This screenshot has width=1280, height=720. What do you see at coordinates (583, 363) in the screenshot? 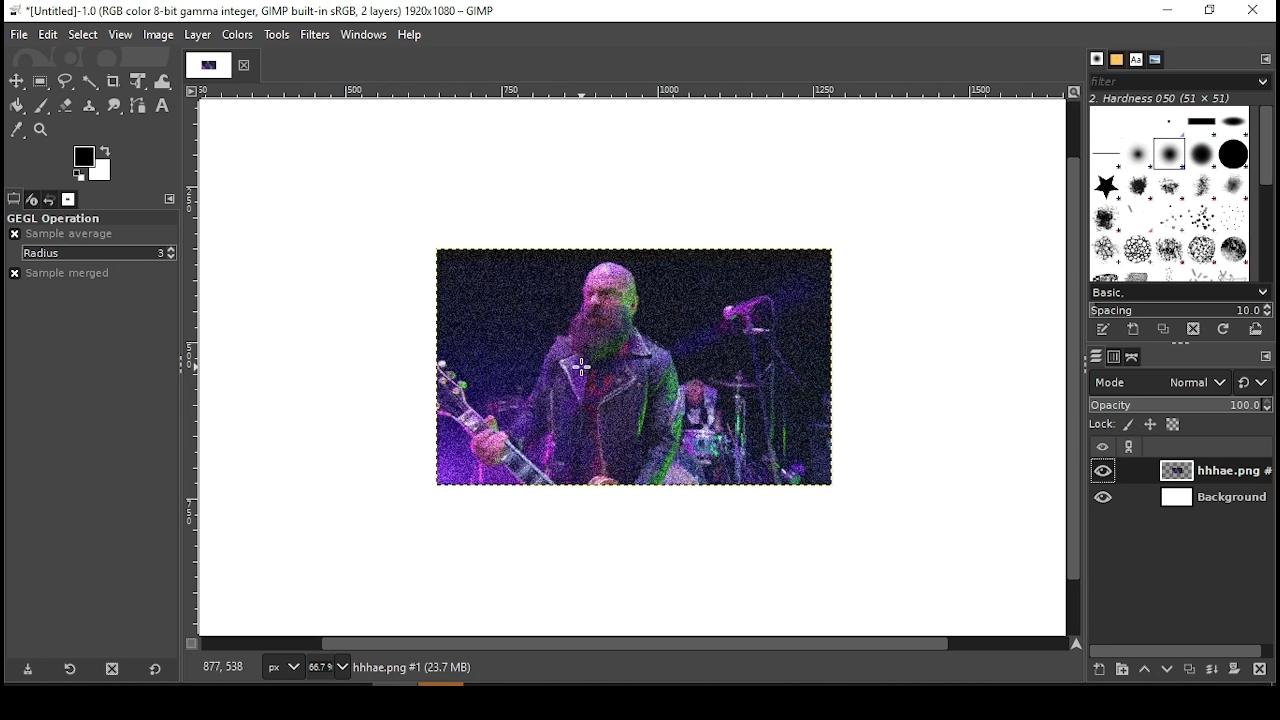
I see `mouse pointer` at bounding box center [583, 363].